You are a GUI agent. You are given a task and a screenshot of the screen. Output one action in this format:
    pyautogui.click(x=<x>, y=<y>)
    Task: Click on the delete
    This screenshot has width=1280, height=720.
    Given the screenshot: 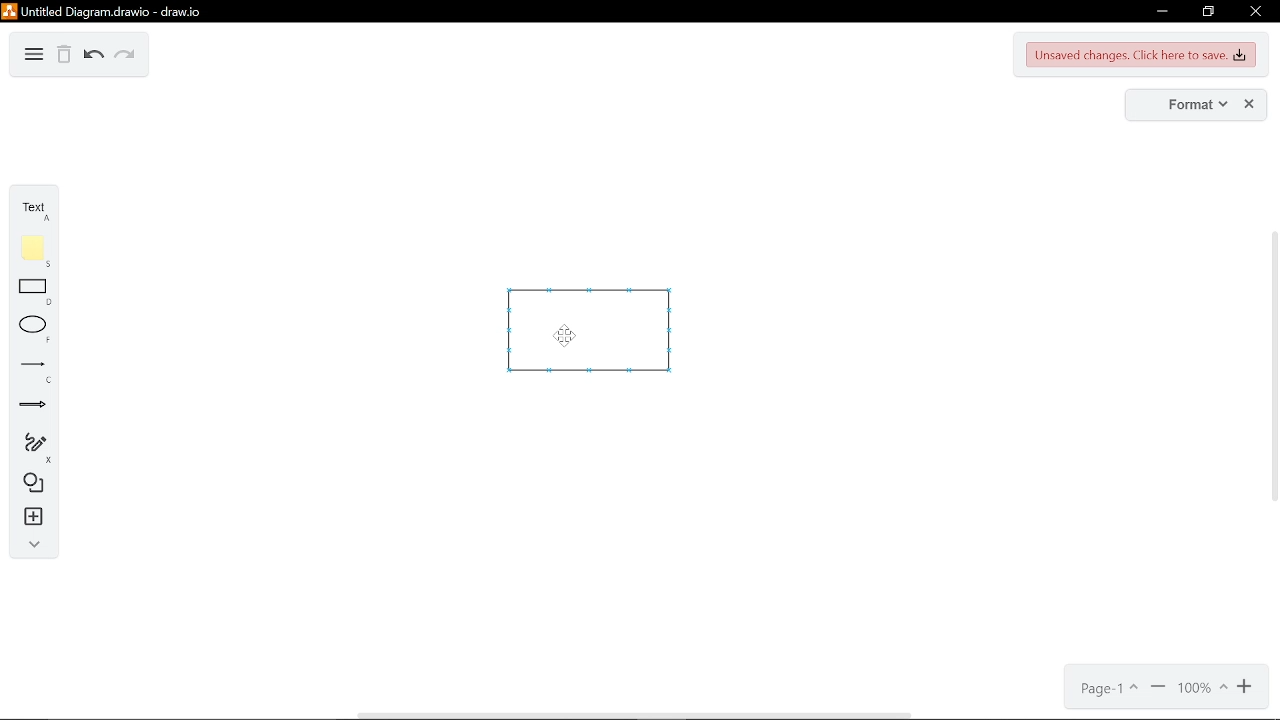 What is the action you would take?
    pyautogui.click(x=64, y=57)
    